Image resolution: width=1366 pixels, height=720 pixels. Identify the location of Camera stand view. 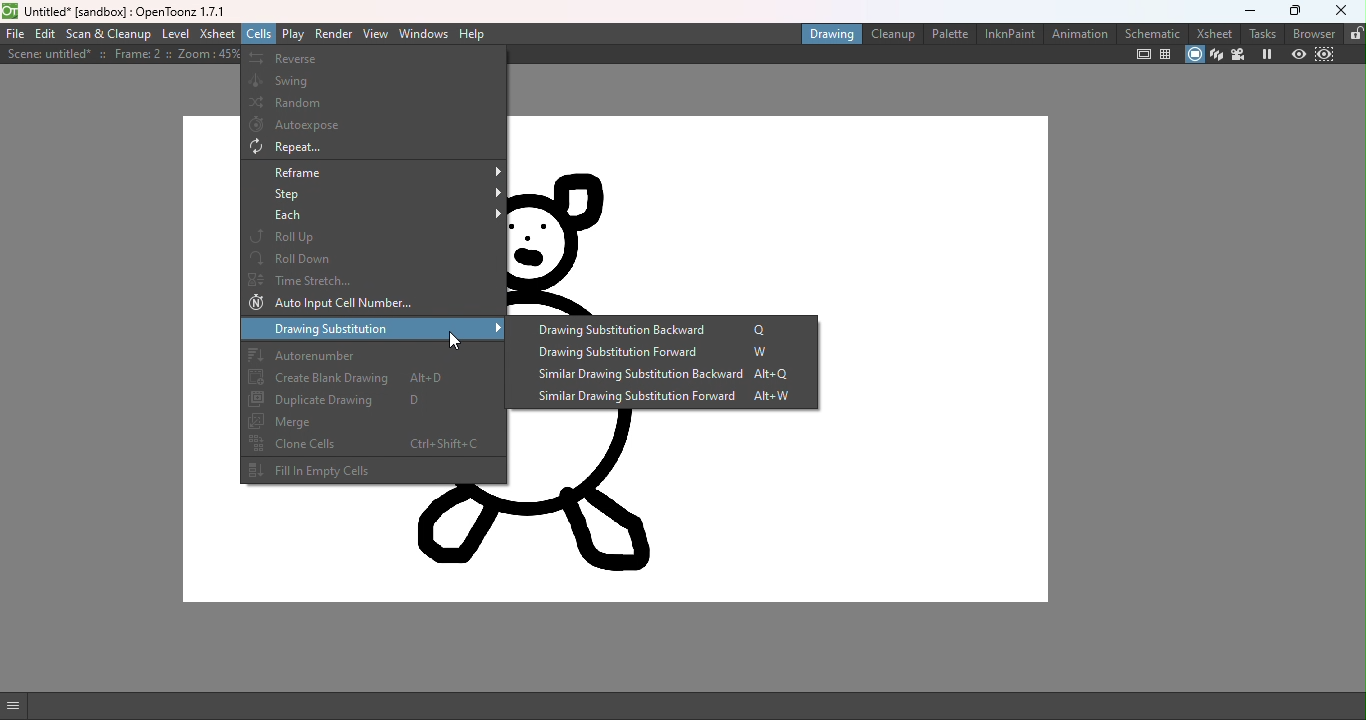
(1192, 54).